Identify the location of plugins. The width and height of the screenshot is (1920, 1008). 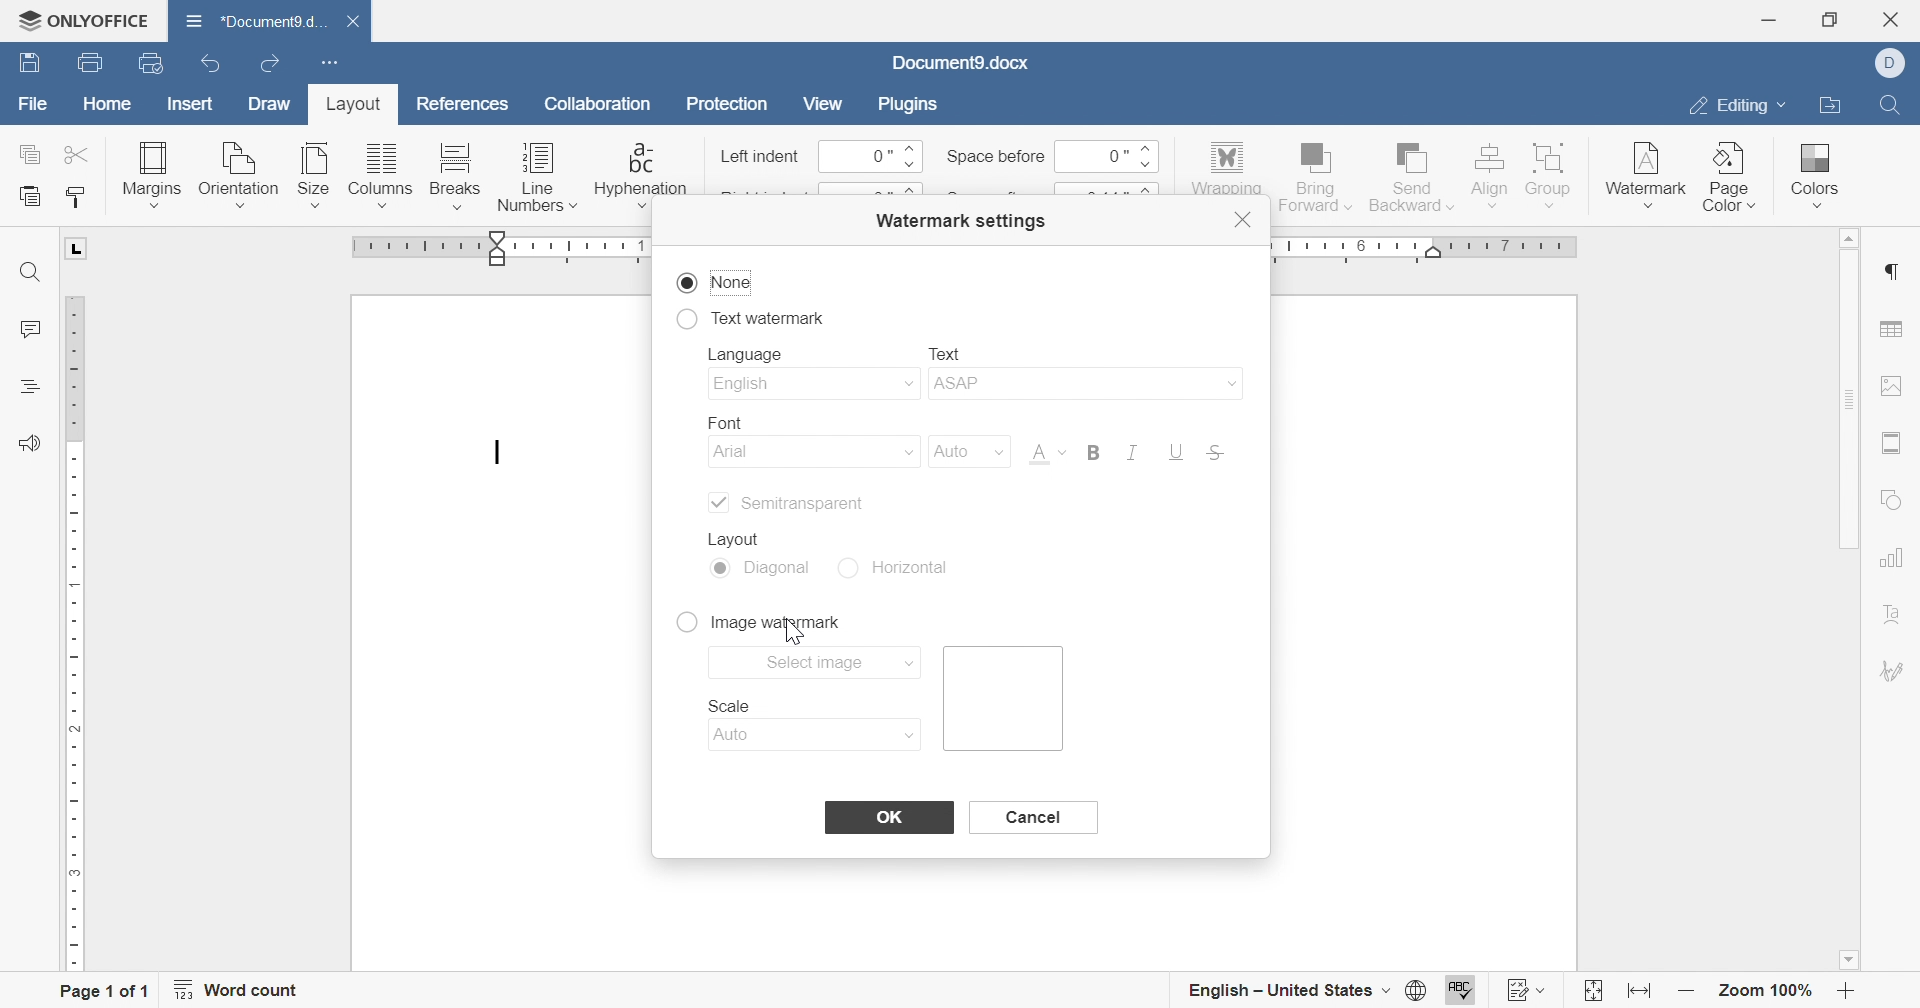
(904, 102).